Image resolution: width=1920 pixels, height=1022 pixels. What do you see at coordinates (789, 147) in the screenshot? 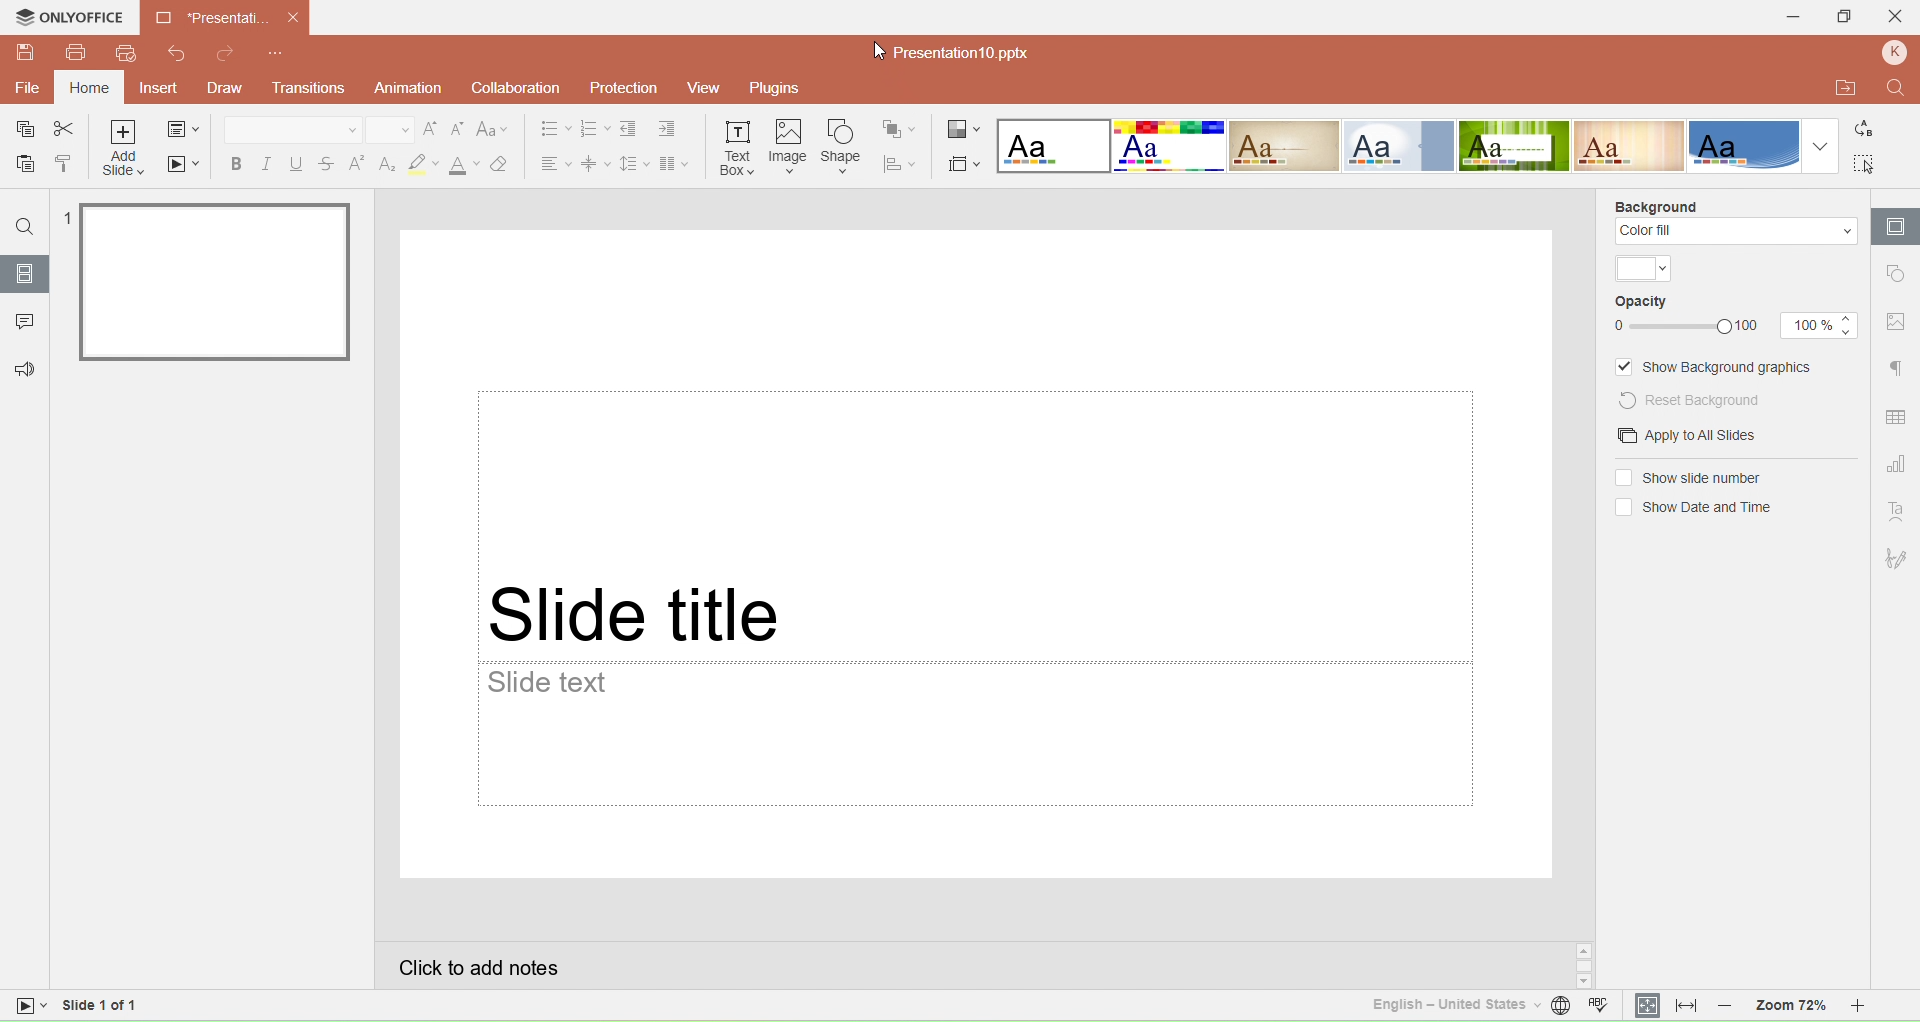
I see `Insert image` at bounding box center [789, 147].